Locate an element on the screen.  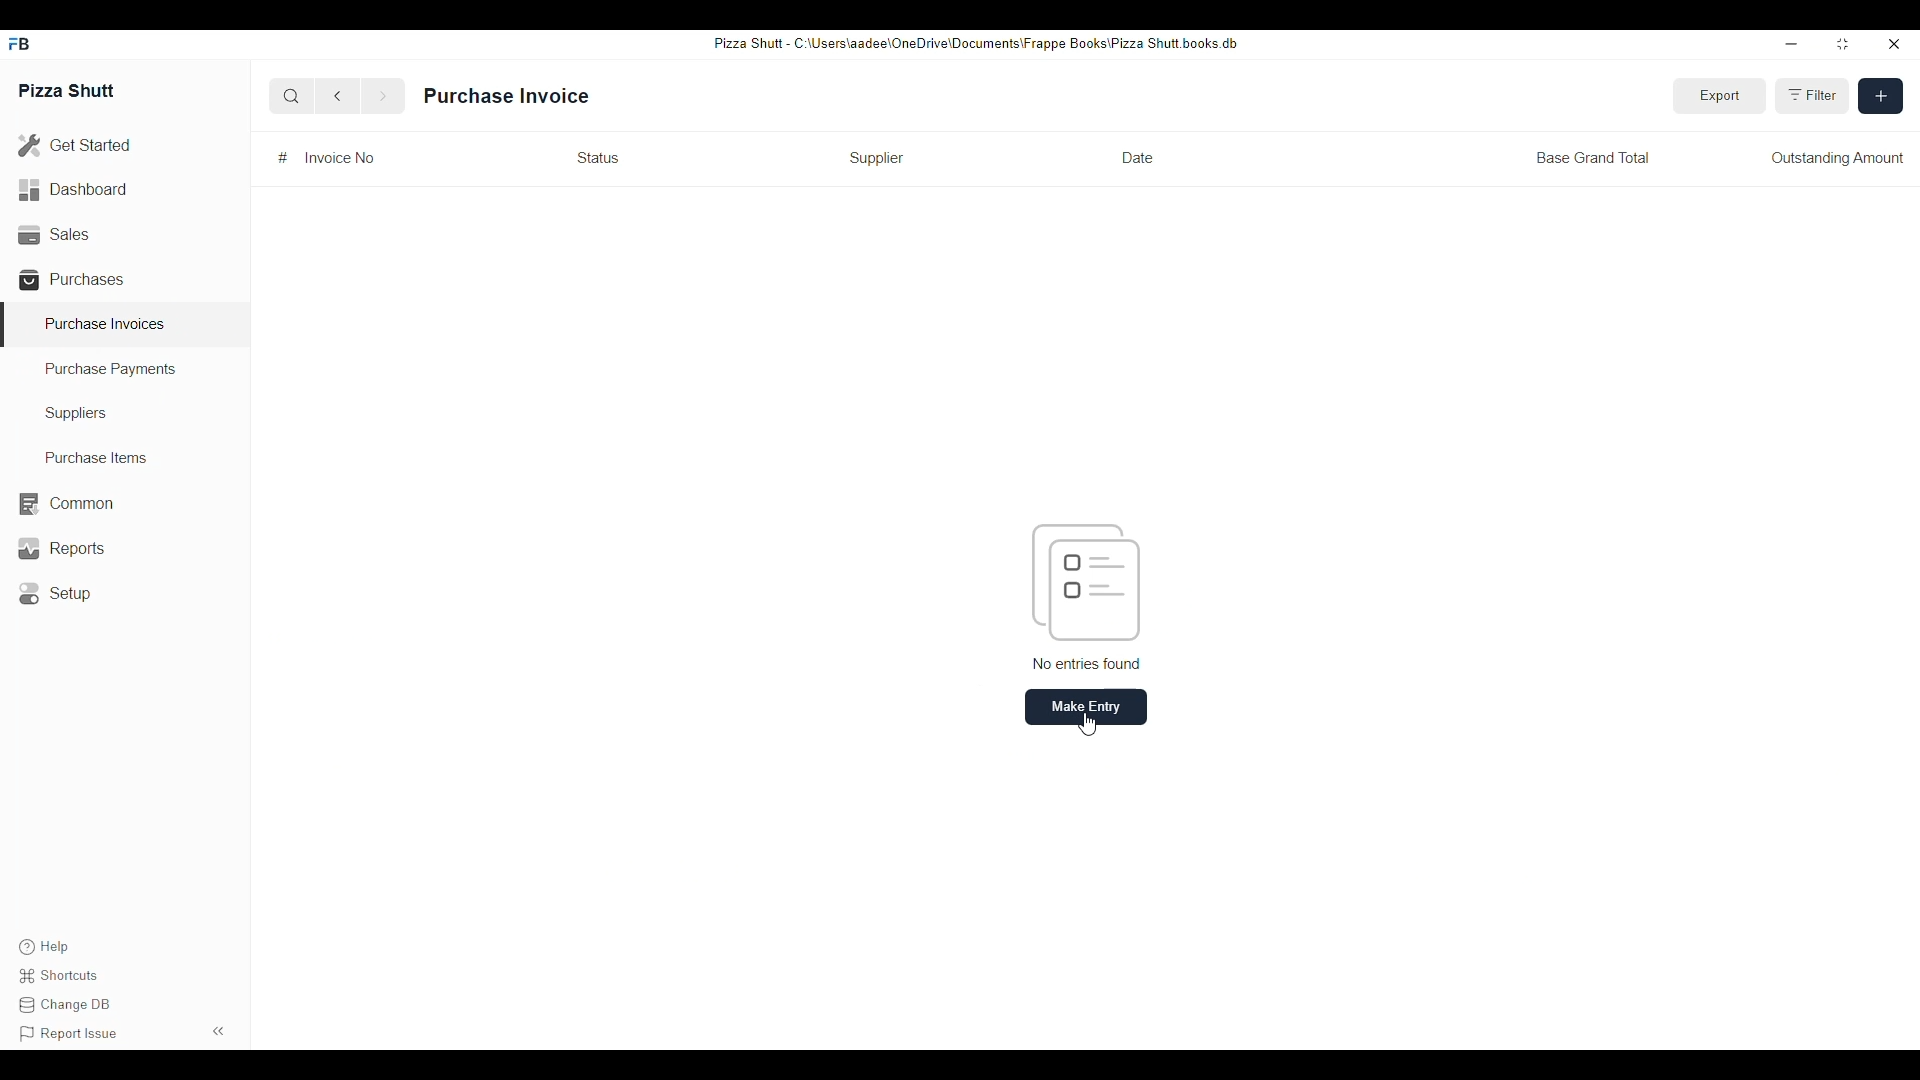
Dashboard is located at coordinates (75, 188).